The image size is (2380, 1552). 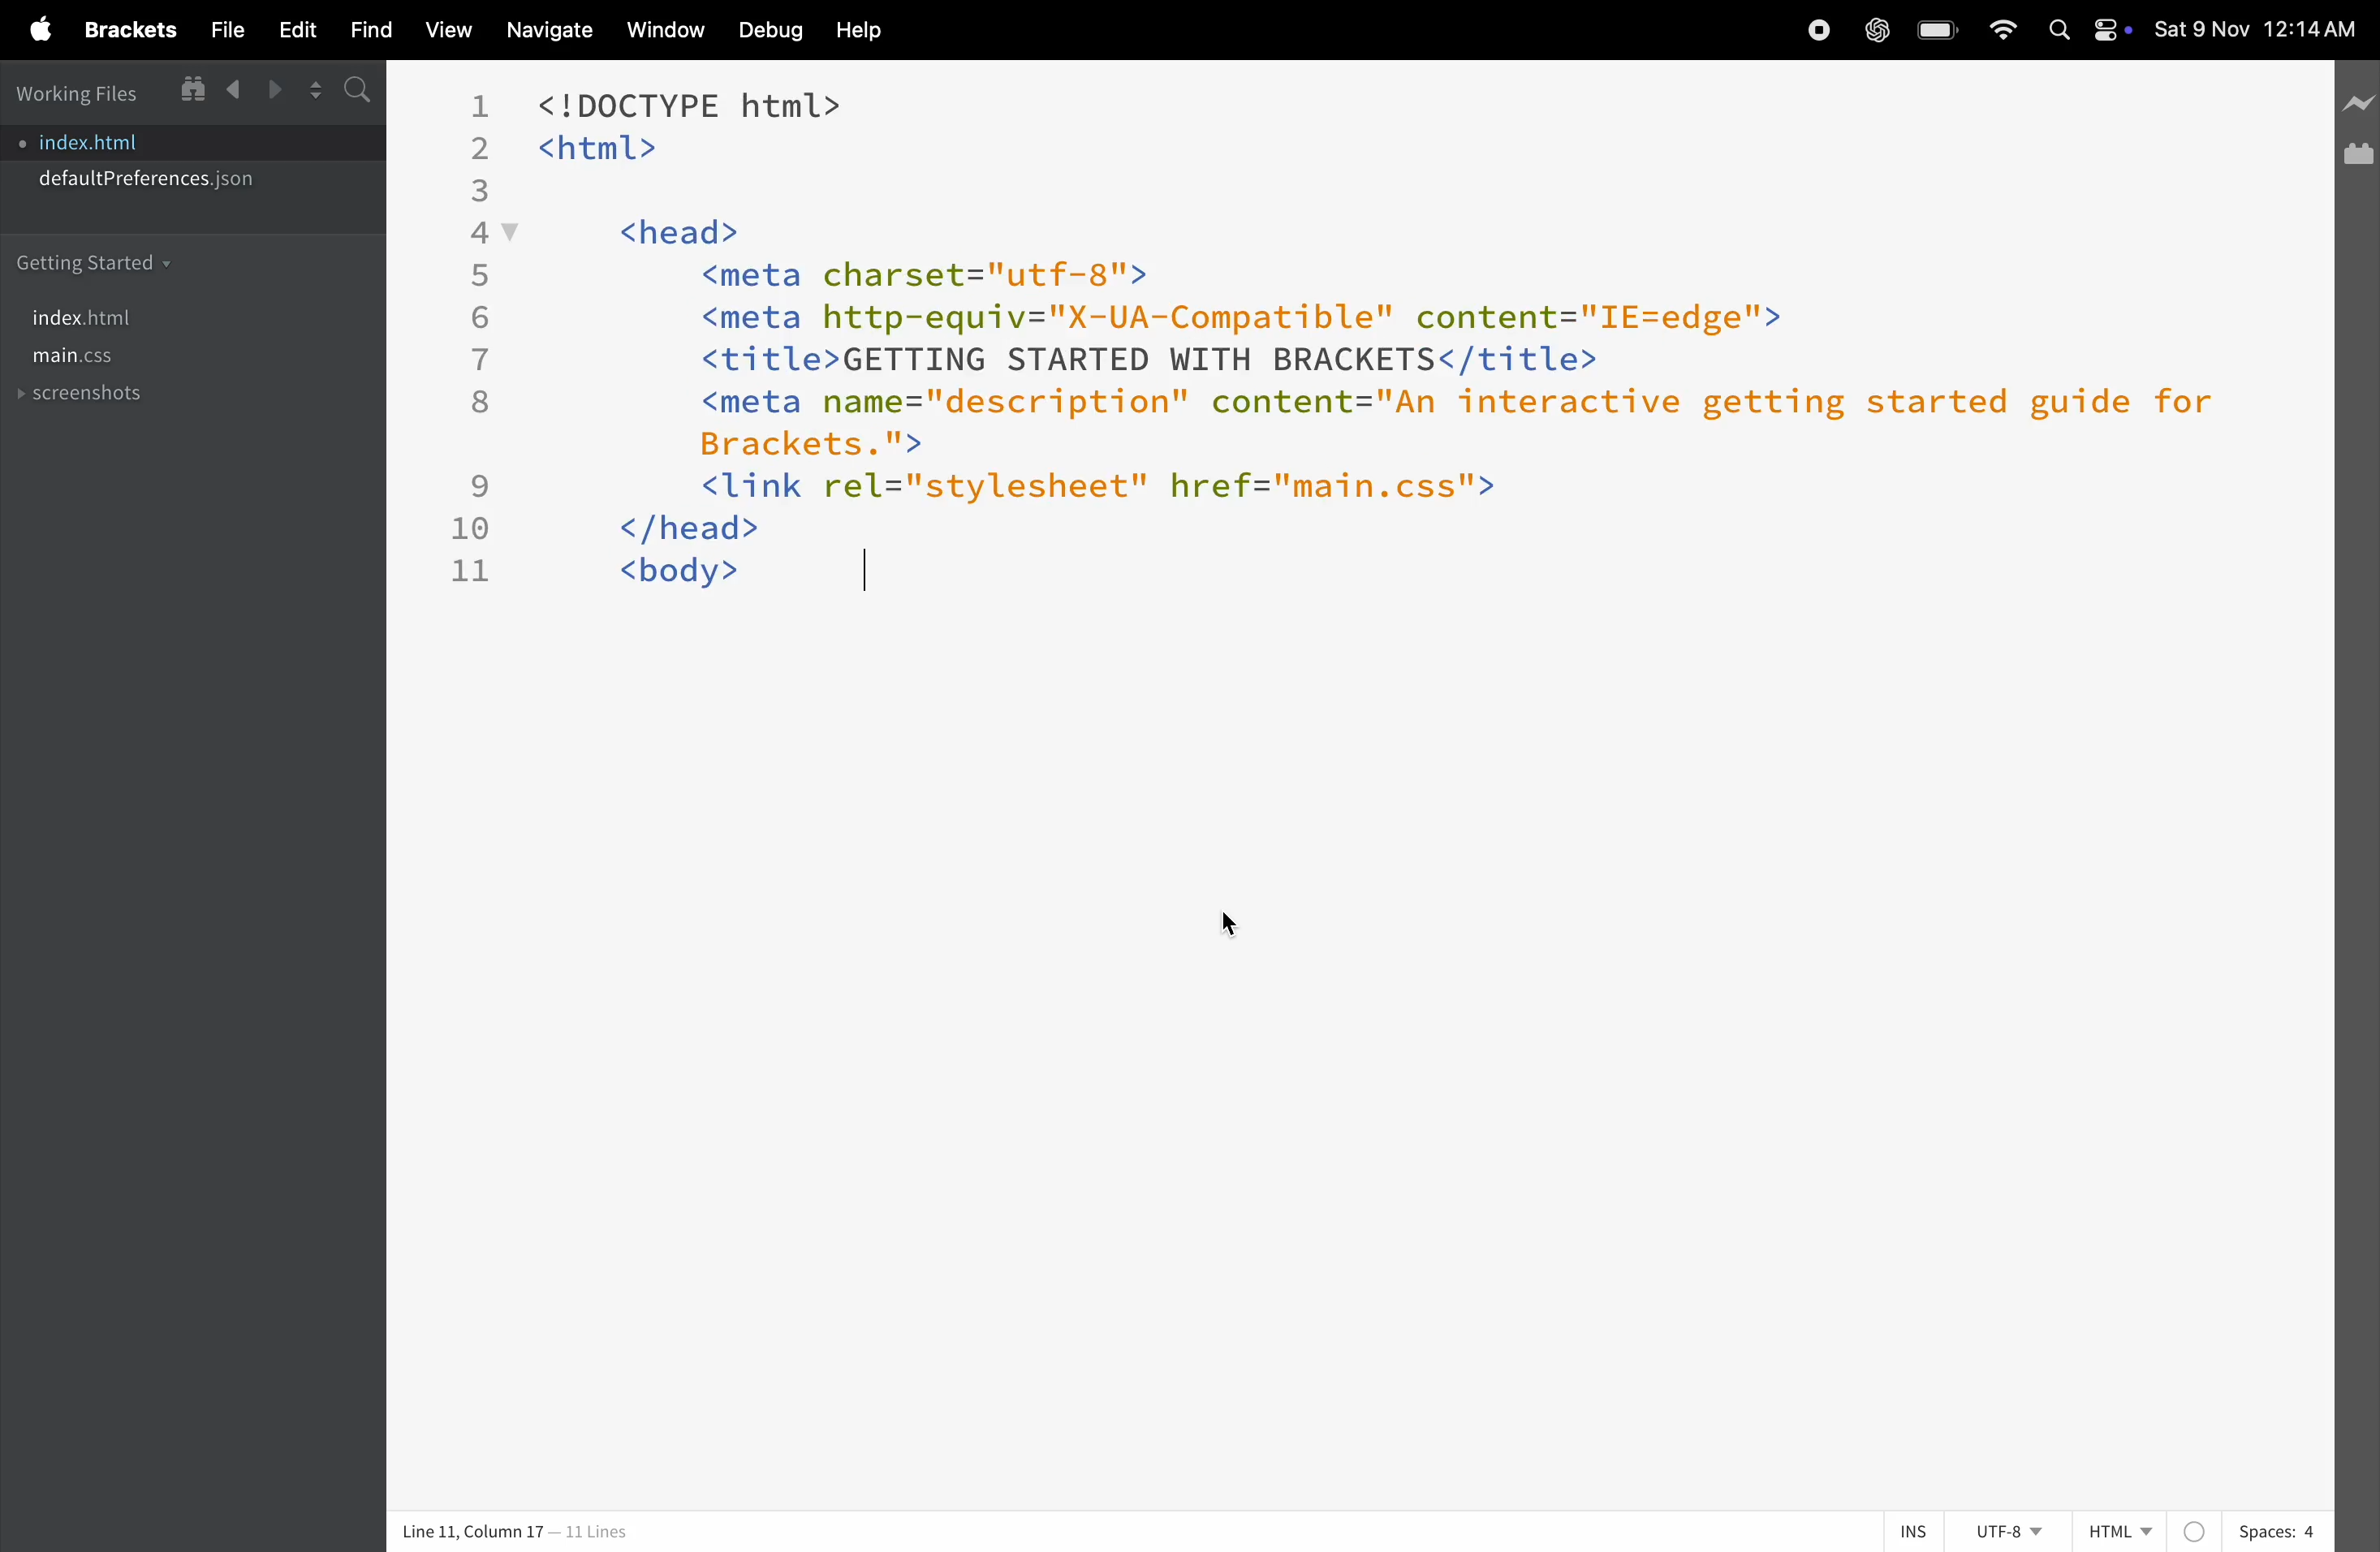 I want to click on Line 11, Column 17 — 11 Lines, so click(x=513, y=1531).